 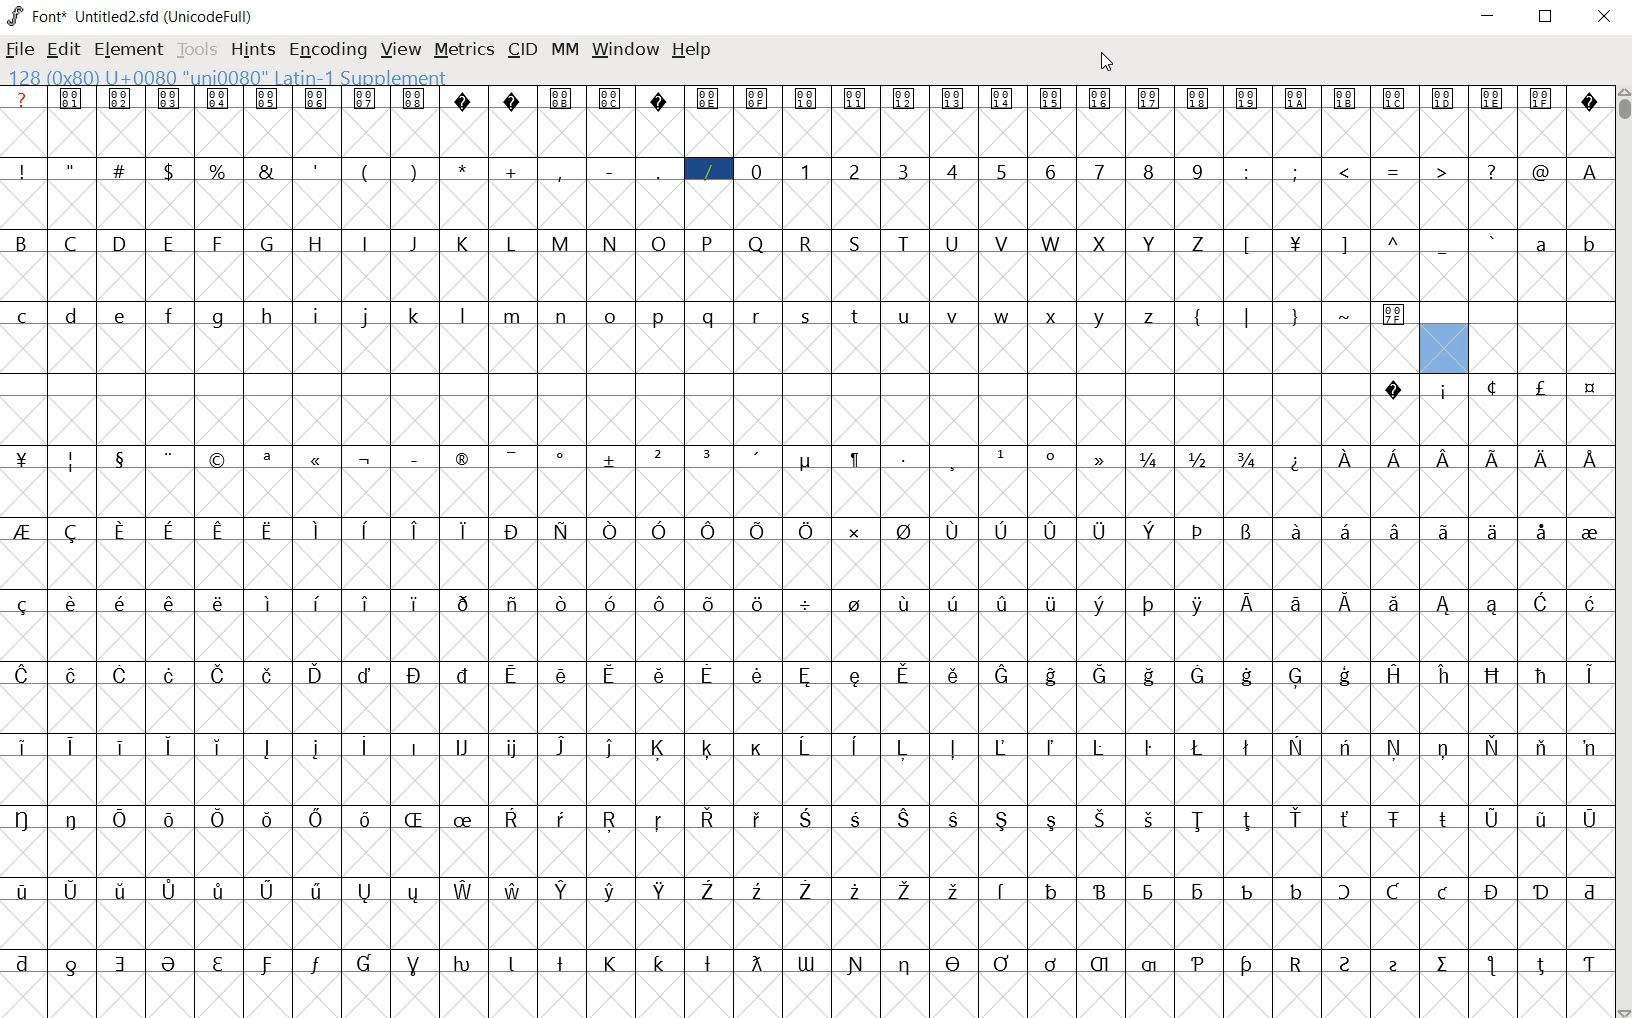 I want to click on glyph, so click(x=1589, y=820).